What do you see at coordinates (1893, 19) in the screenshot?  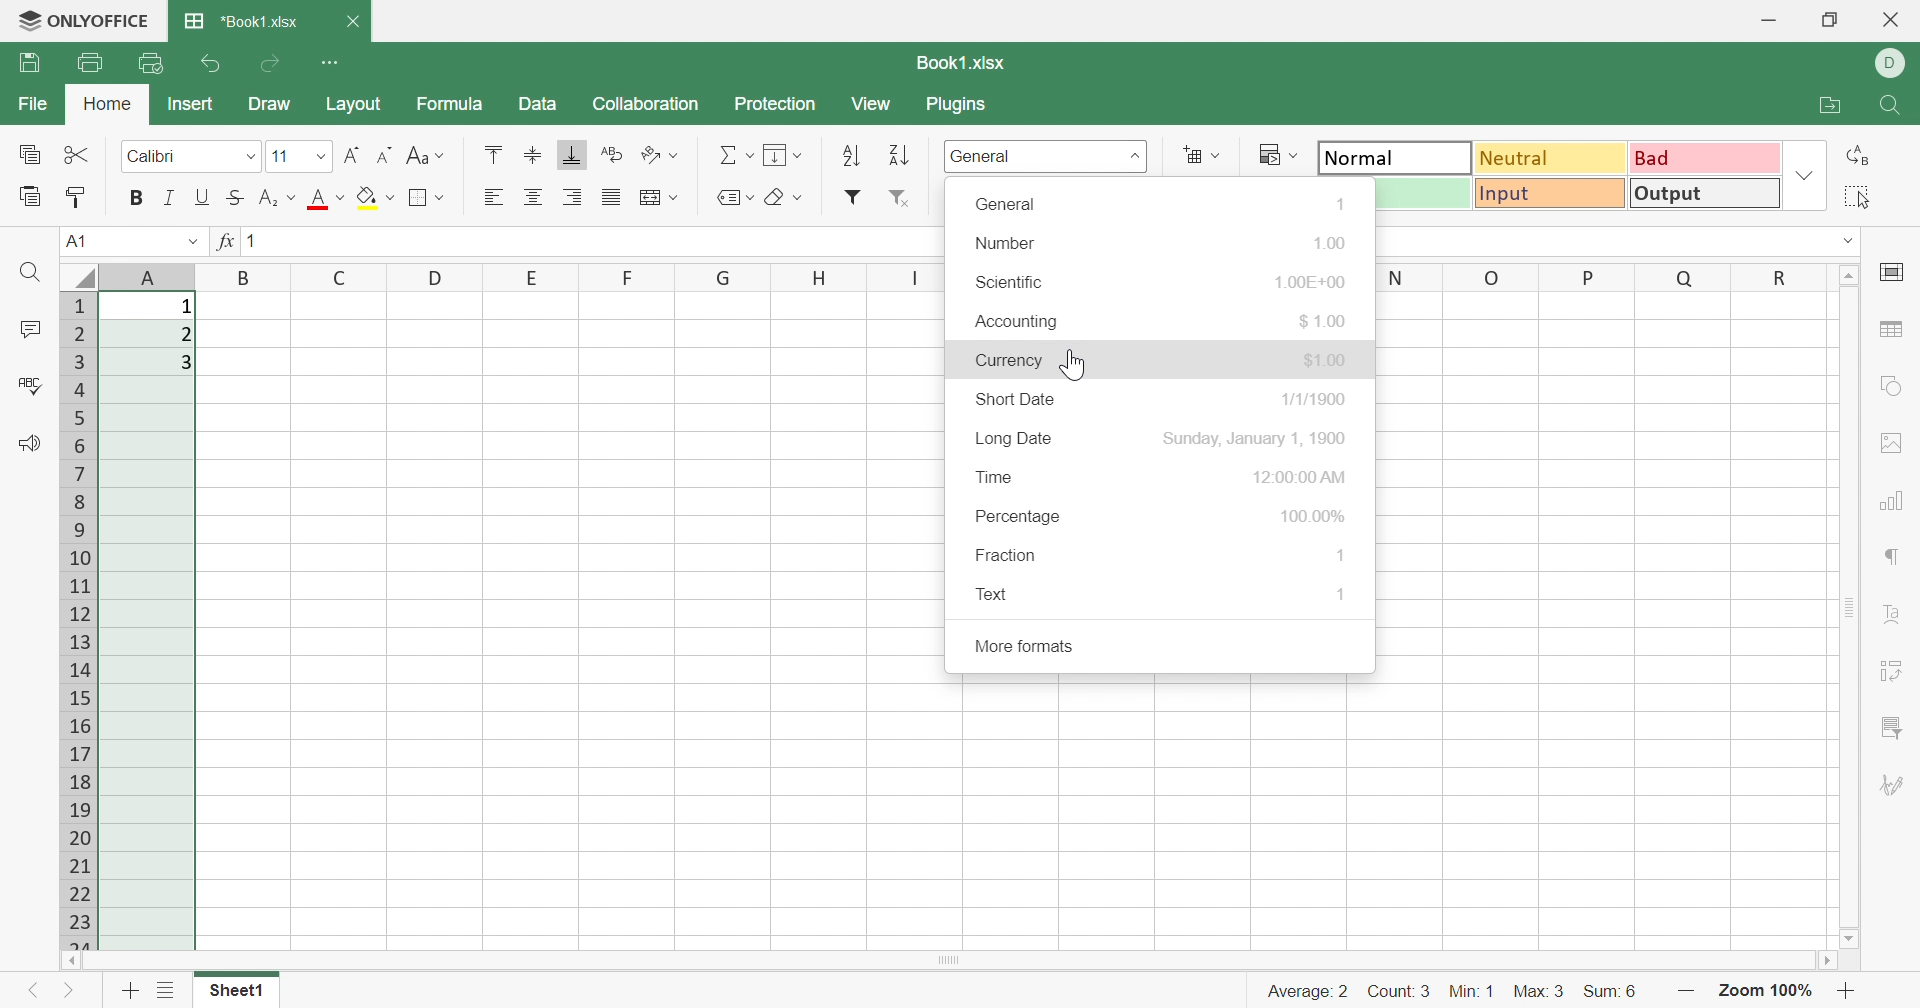 I see `Close` at bounding box center [1893, 19].